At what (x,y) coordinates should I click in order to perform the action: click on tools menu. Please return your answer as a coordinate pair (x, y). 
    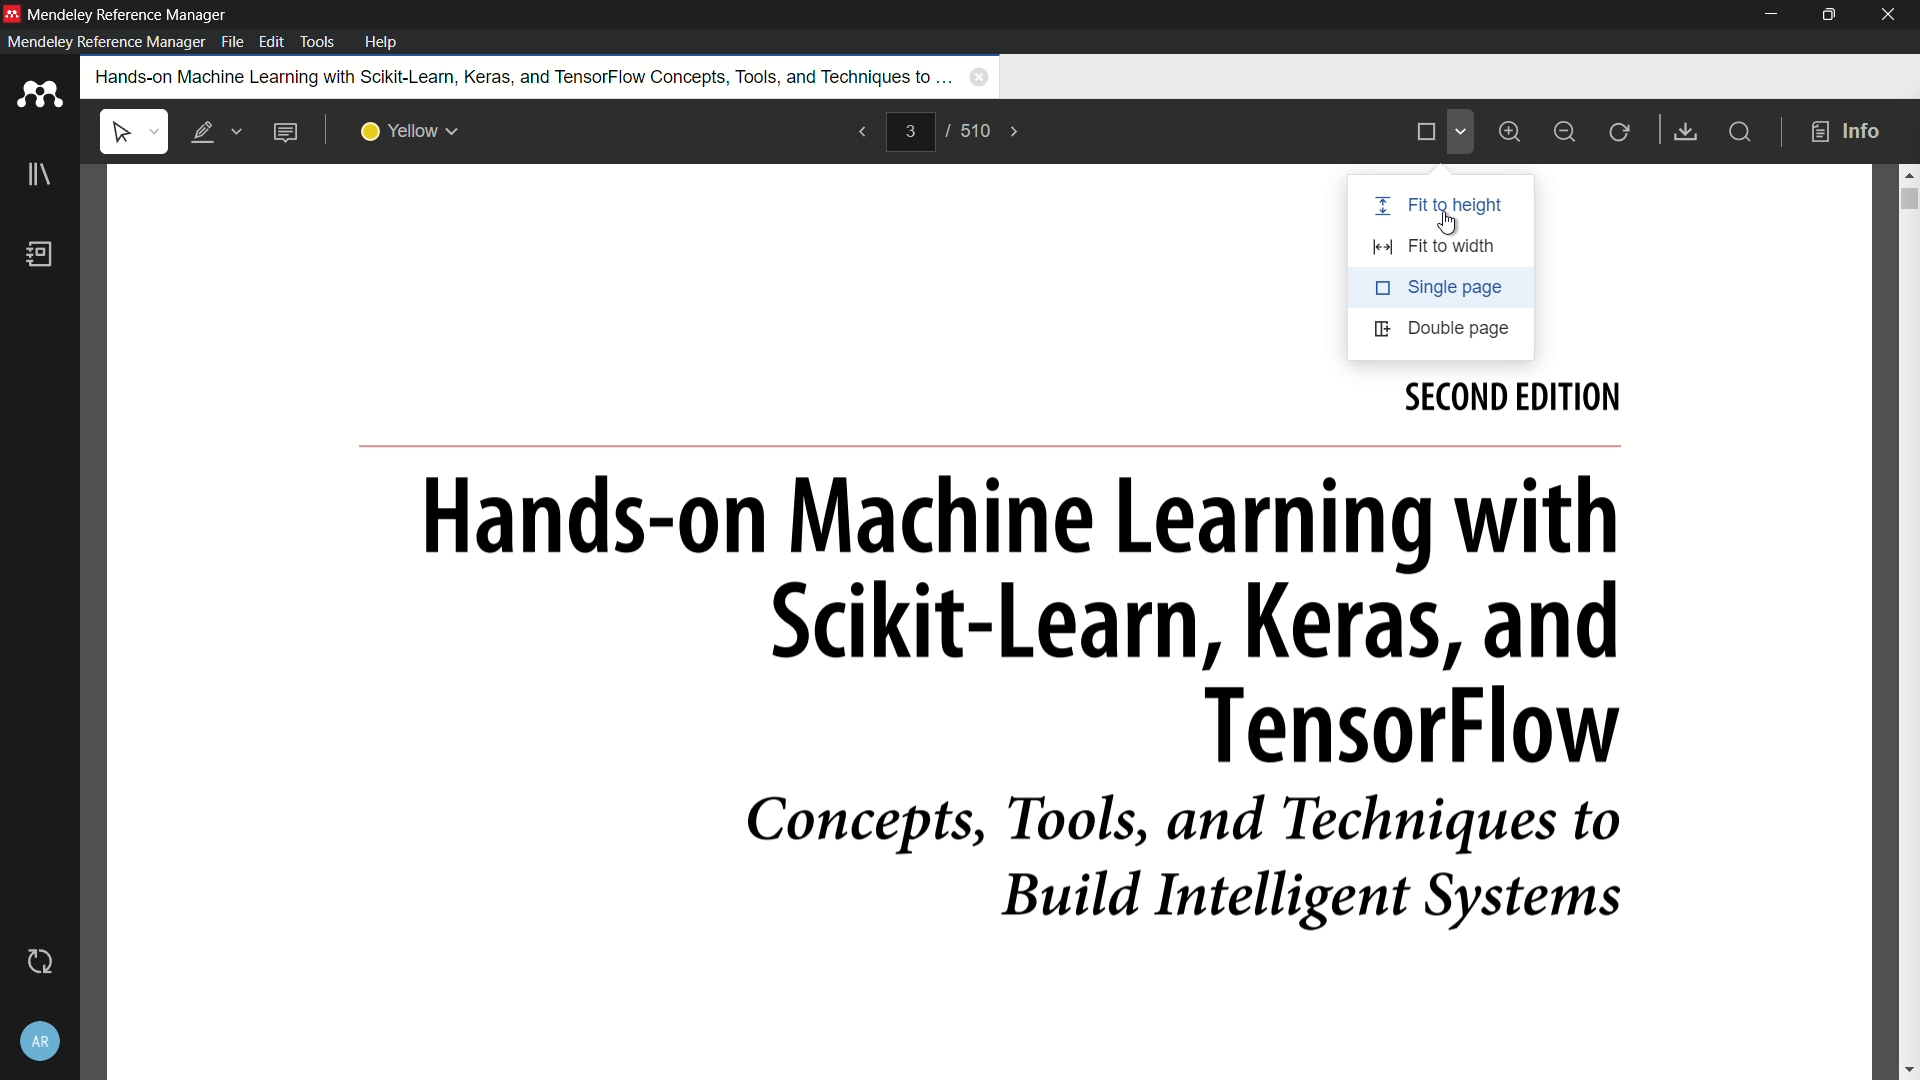
    Looking at the image, I should click on (321, 42).